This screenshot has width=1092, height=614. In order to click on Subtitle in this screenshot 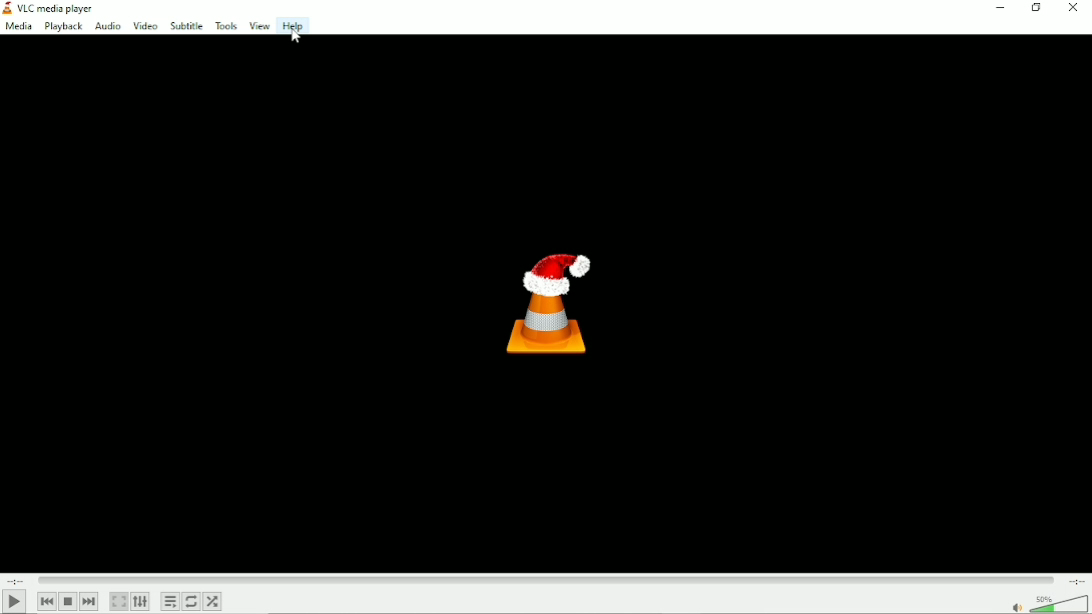, I will do `click(185, 25)`.